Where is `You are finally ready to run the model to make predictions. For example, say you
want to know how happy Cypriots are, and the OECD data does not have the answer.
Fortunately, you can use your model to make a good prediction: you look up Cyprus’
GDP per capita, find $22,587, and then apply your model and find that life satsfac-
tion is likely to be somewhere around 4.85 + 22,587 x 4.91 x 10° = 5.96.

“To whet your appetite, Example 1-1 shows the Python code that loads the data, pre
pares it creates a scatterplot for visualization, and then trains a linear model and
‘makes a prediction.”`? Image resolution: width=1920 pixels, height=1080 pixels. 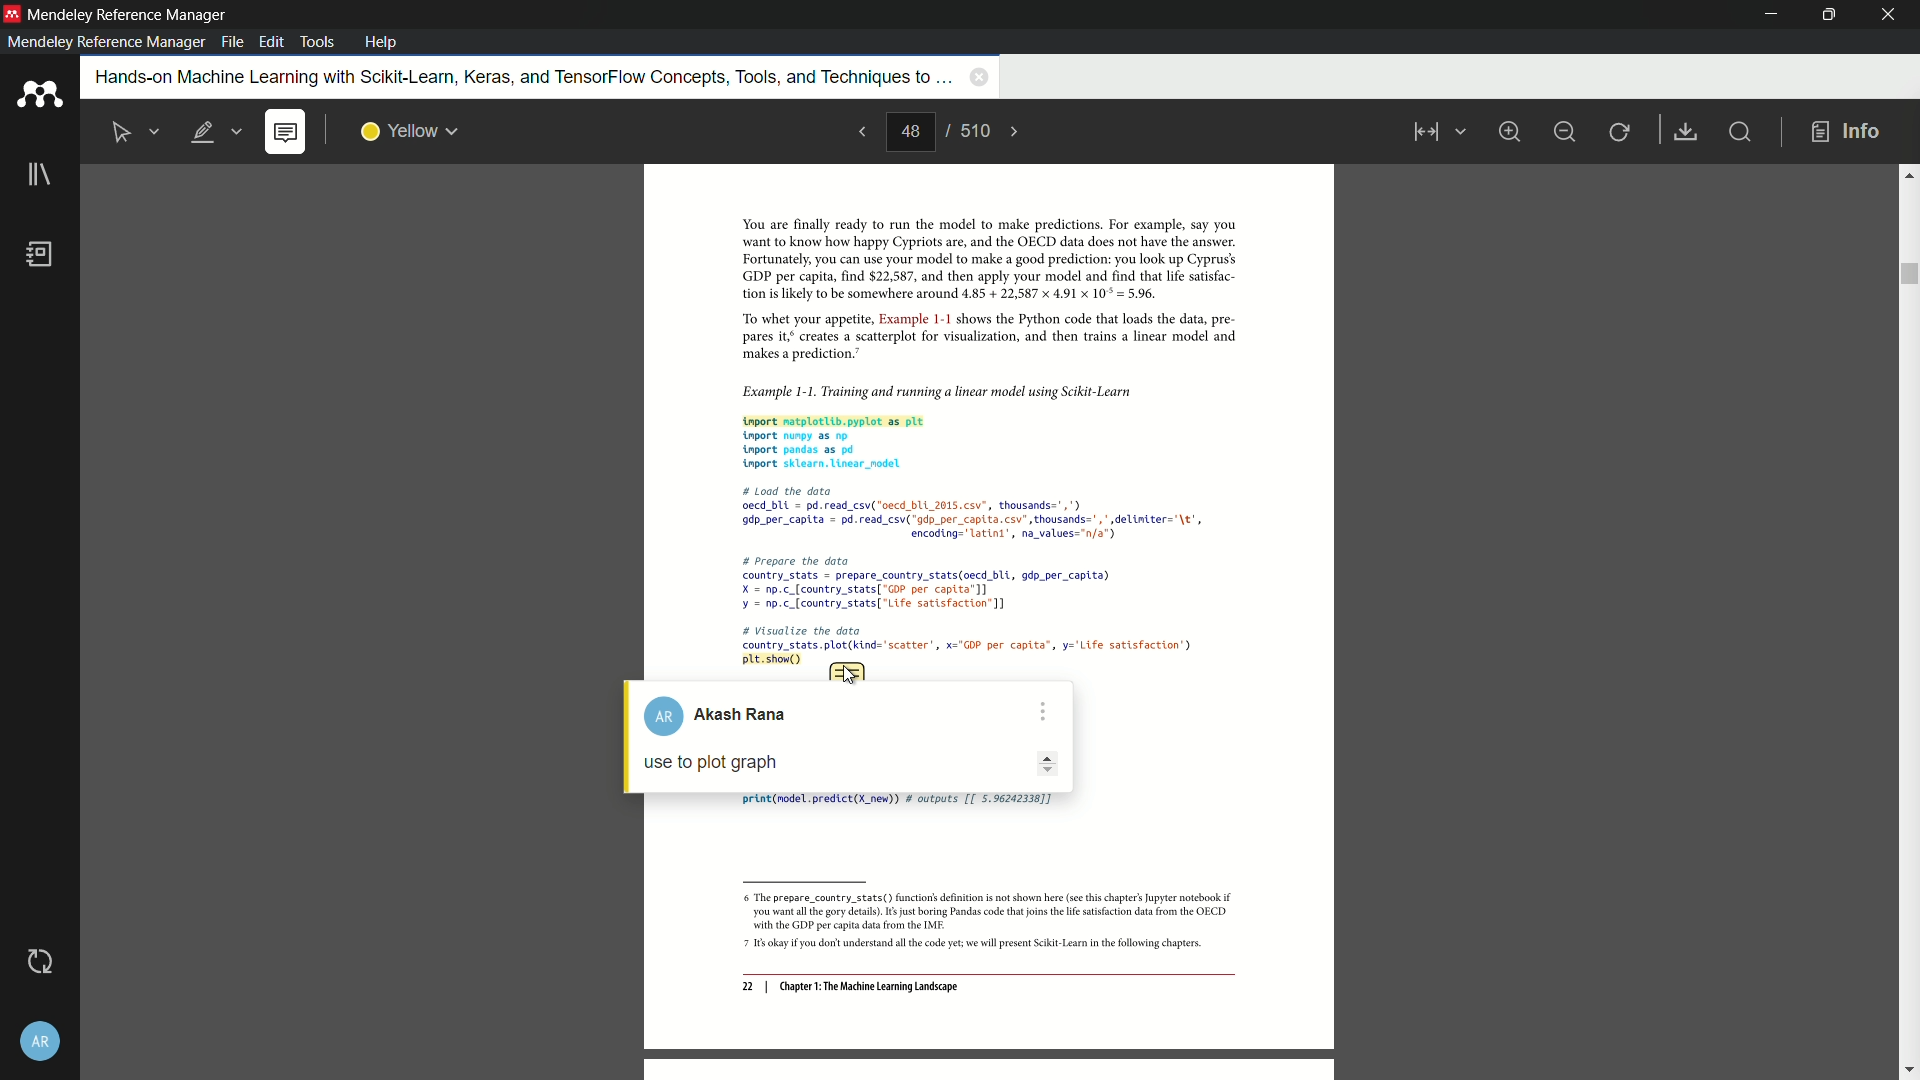 You are finally ready to run the model to make predictions. For example, say you
want to know how happy Cypriots are, and the OECD data does not have the answer.
Fortunately, you can use your model to make a good prediction: you look up Cyprus’
GDP per capita, find $22,587, and then apply your model and find that life satsfac-
tion is likely to be somewhere around 4.85 + 22,587 x 4.91 x 10° = 5.96.

“To whet your appetite, Example 1-1 shows the Python code that loads the data, pre
pares it creates a scatterplot for visualization, and then trains a linear model and
‘makes a prediction.” is located at coordinates (977, 290).